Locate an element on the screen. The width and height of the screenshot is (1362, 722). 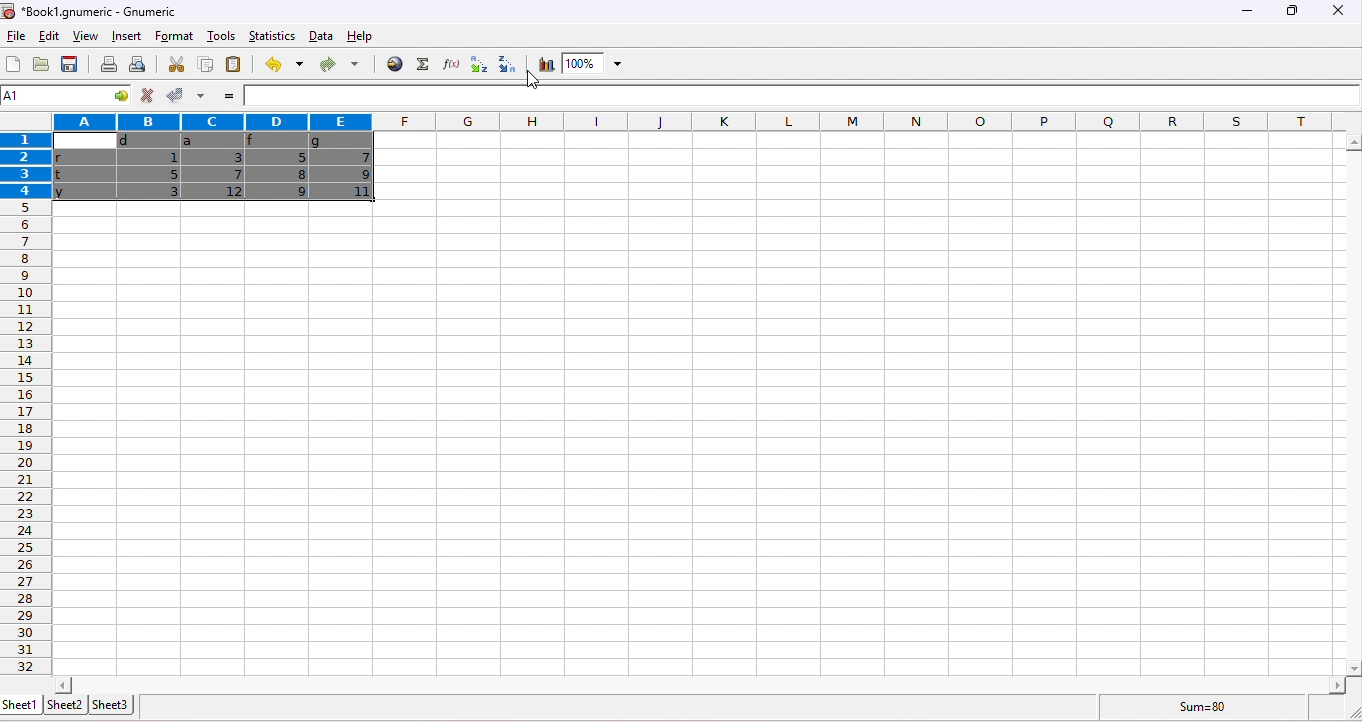
horizontal slider is located at coordinates (698, 684).